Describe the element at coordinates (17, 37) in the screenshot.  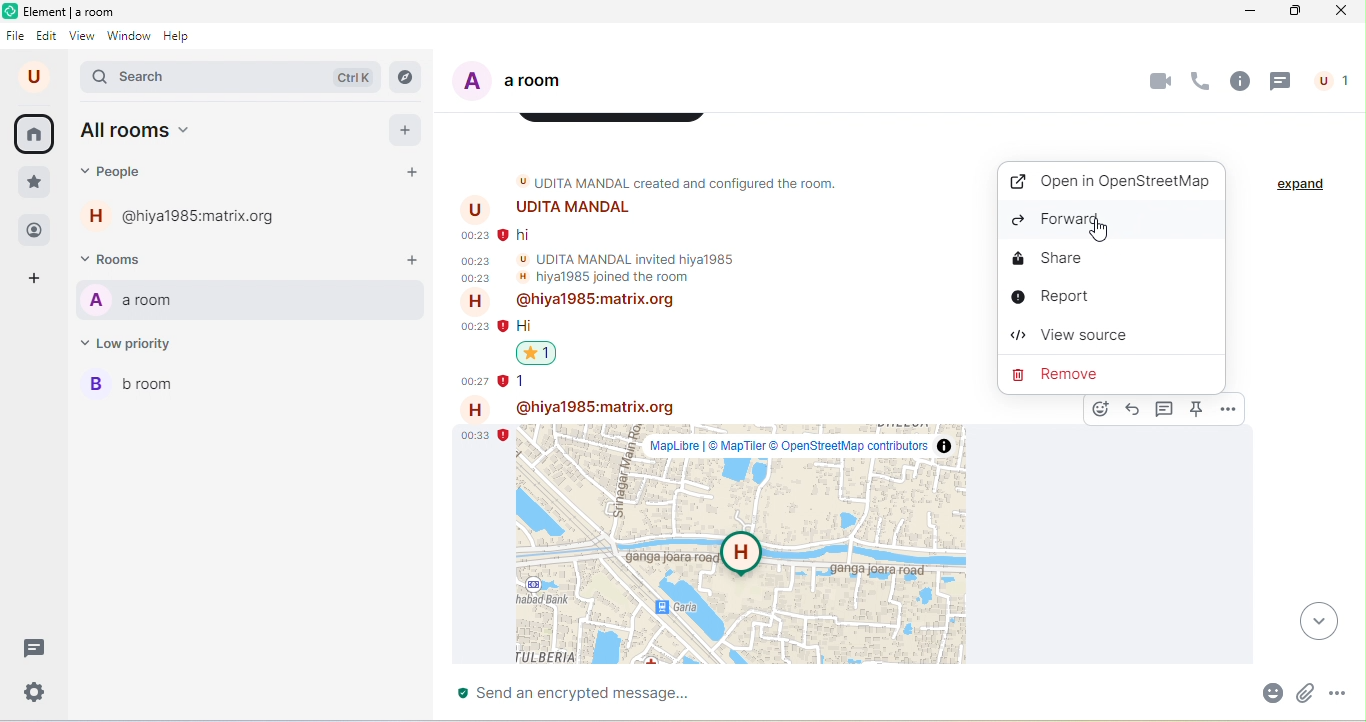
I see `file` at that location.